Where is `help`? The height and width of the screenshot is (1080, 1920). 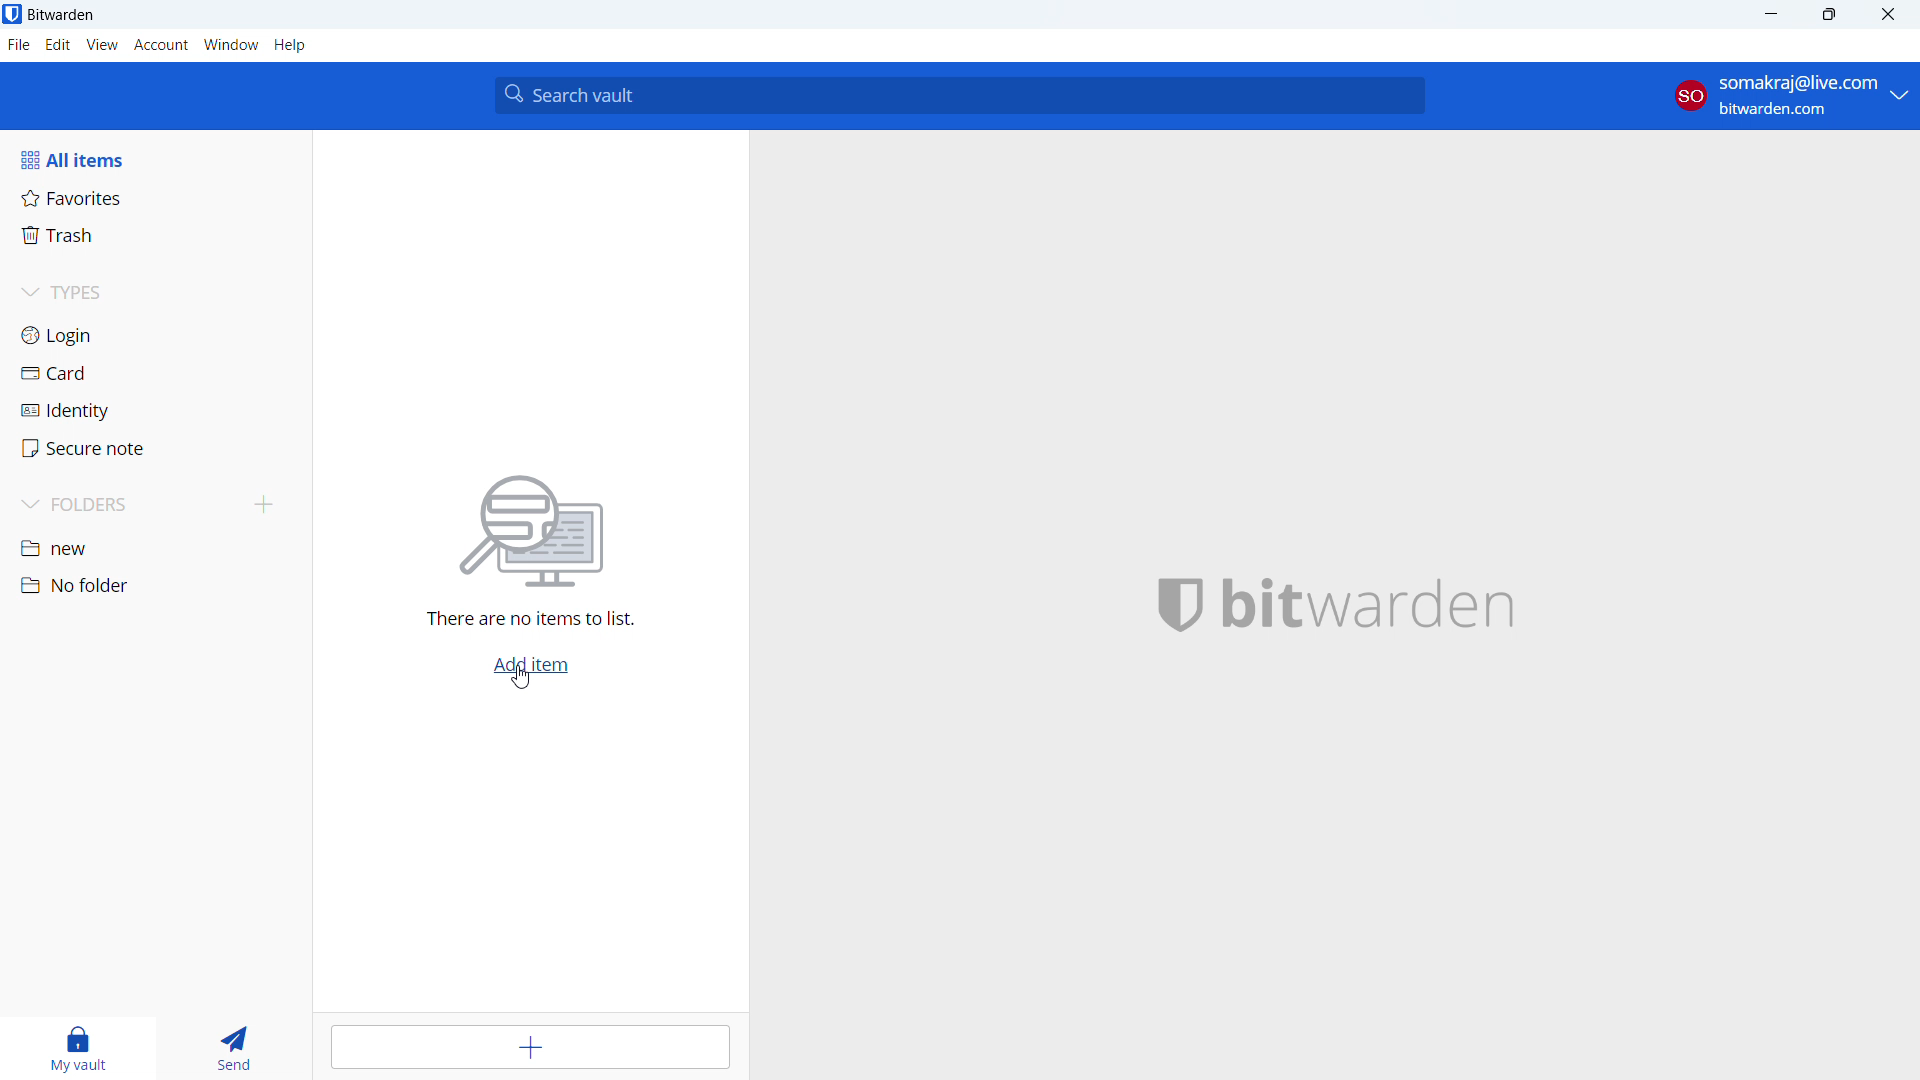 help is located at coordinates (290, 45).